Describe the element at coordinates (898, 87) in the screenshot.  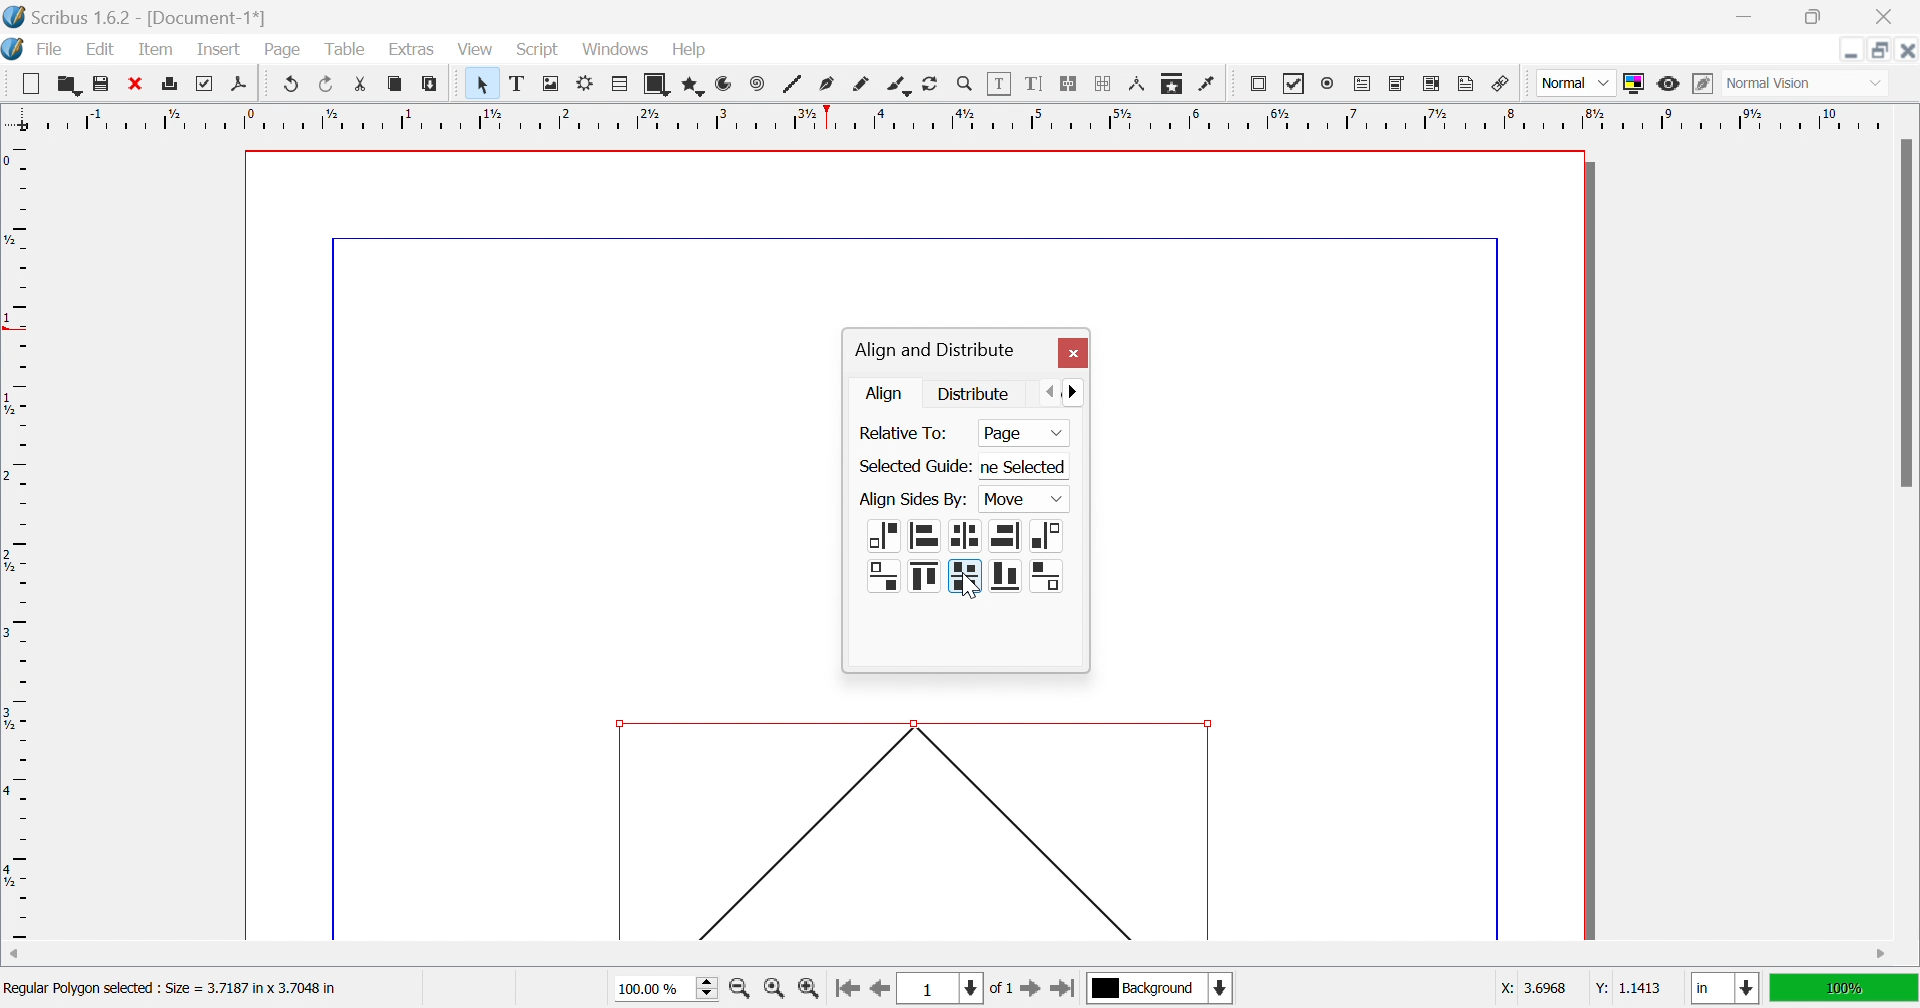
I see `Calligraphic line` at that location.